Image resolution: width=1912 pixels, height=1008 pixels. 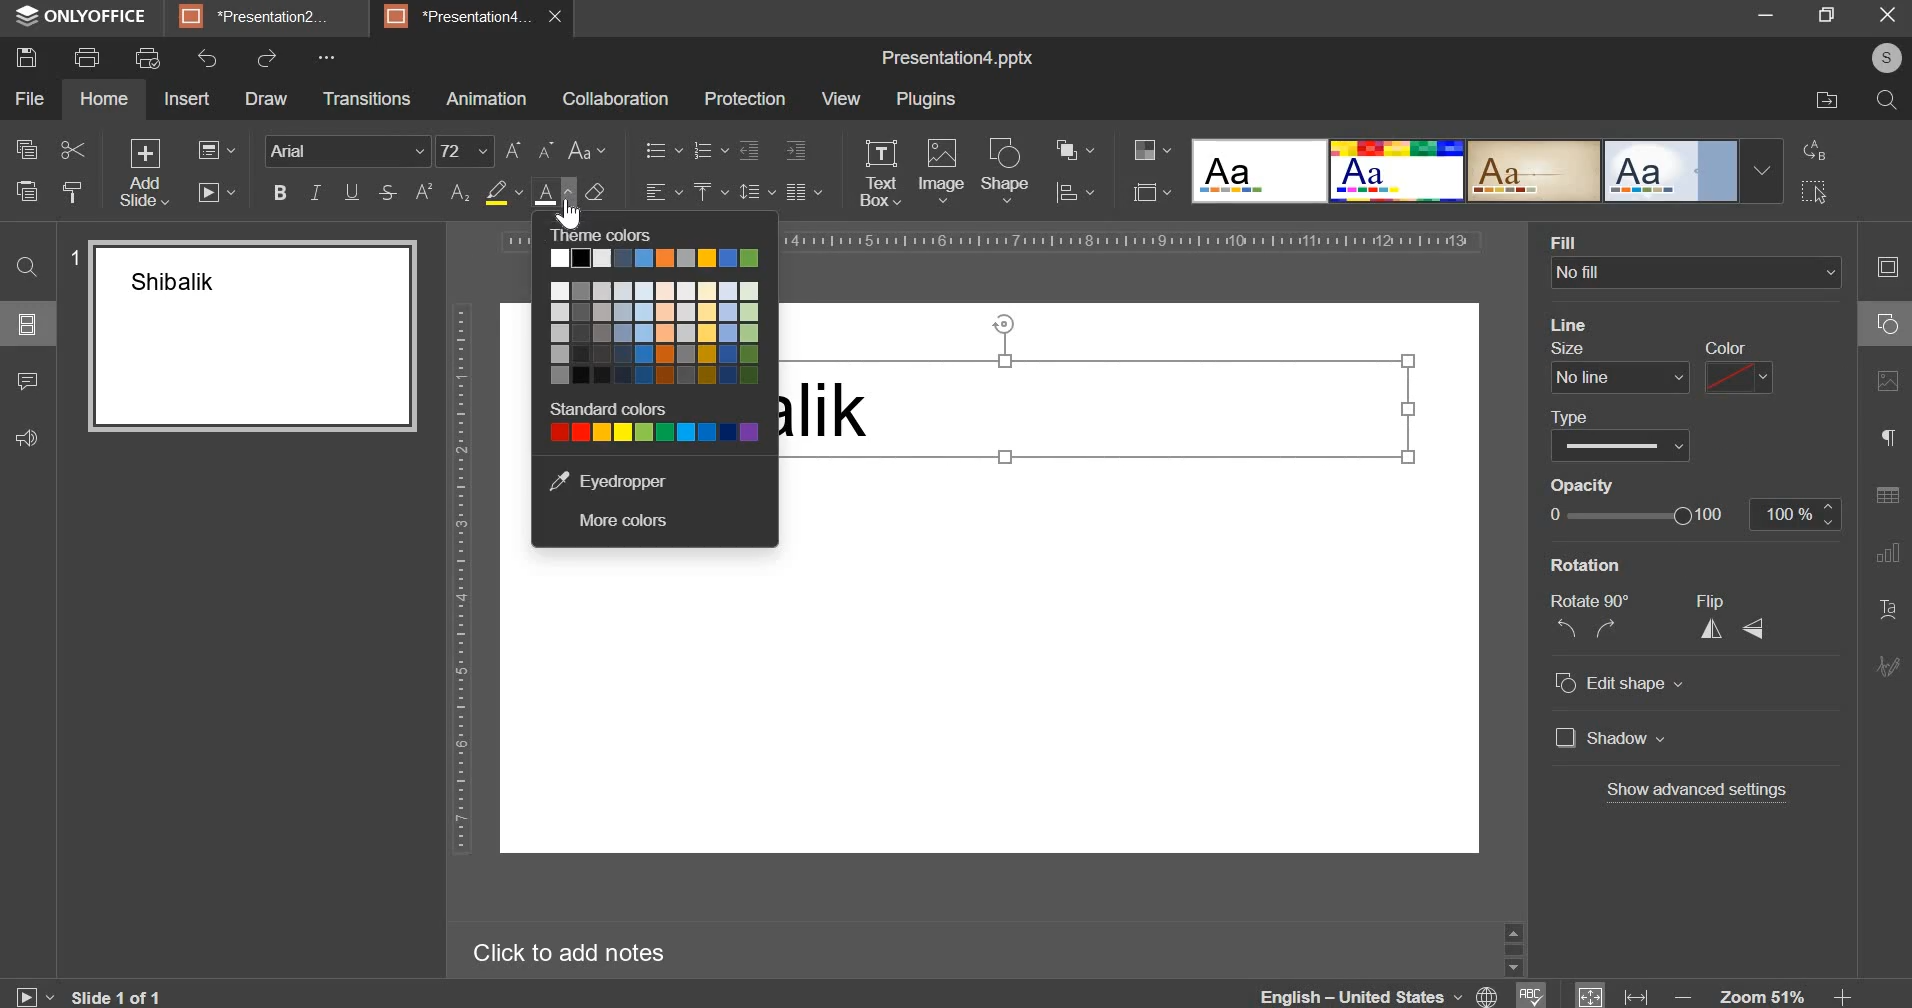 I want to click on vertical, so click(x=1713, y=631).